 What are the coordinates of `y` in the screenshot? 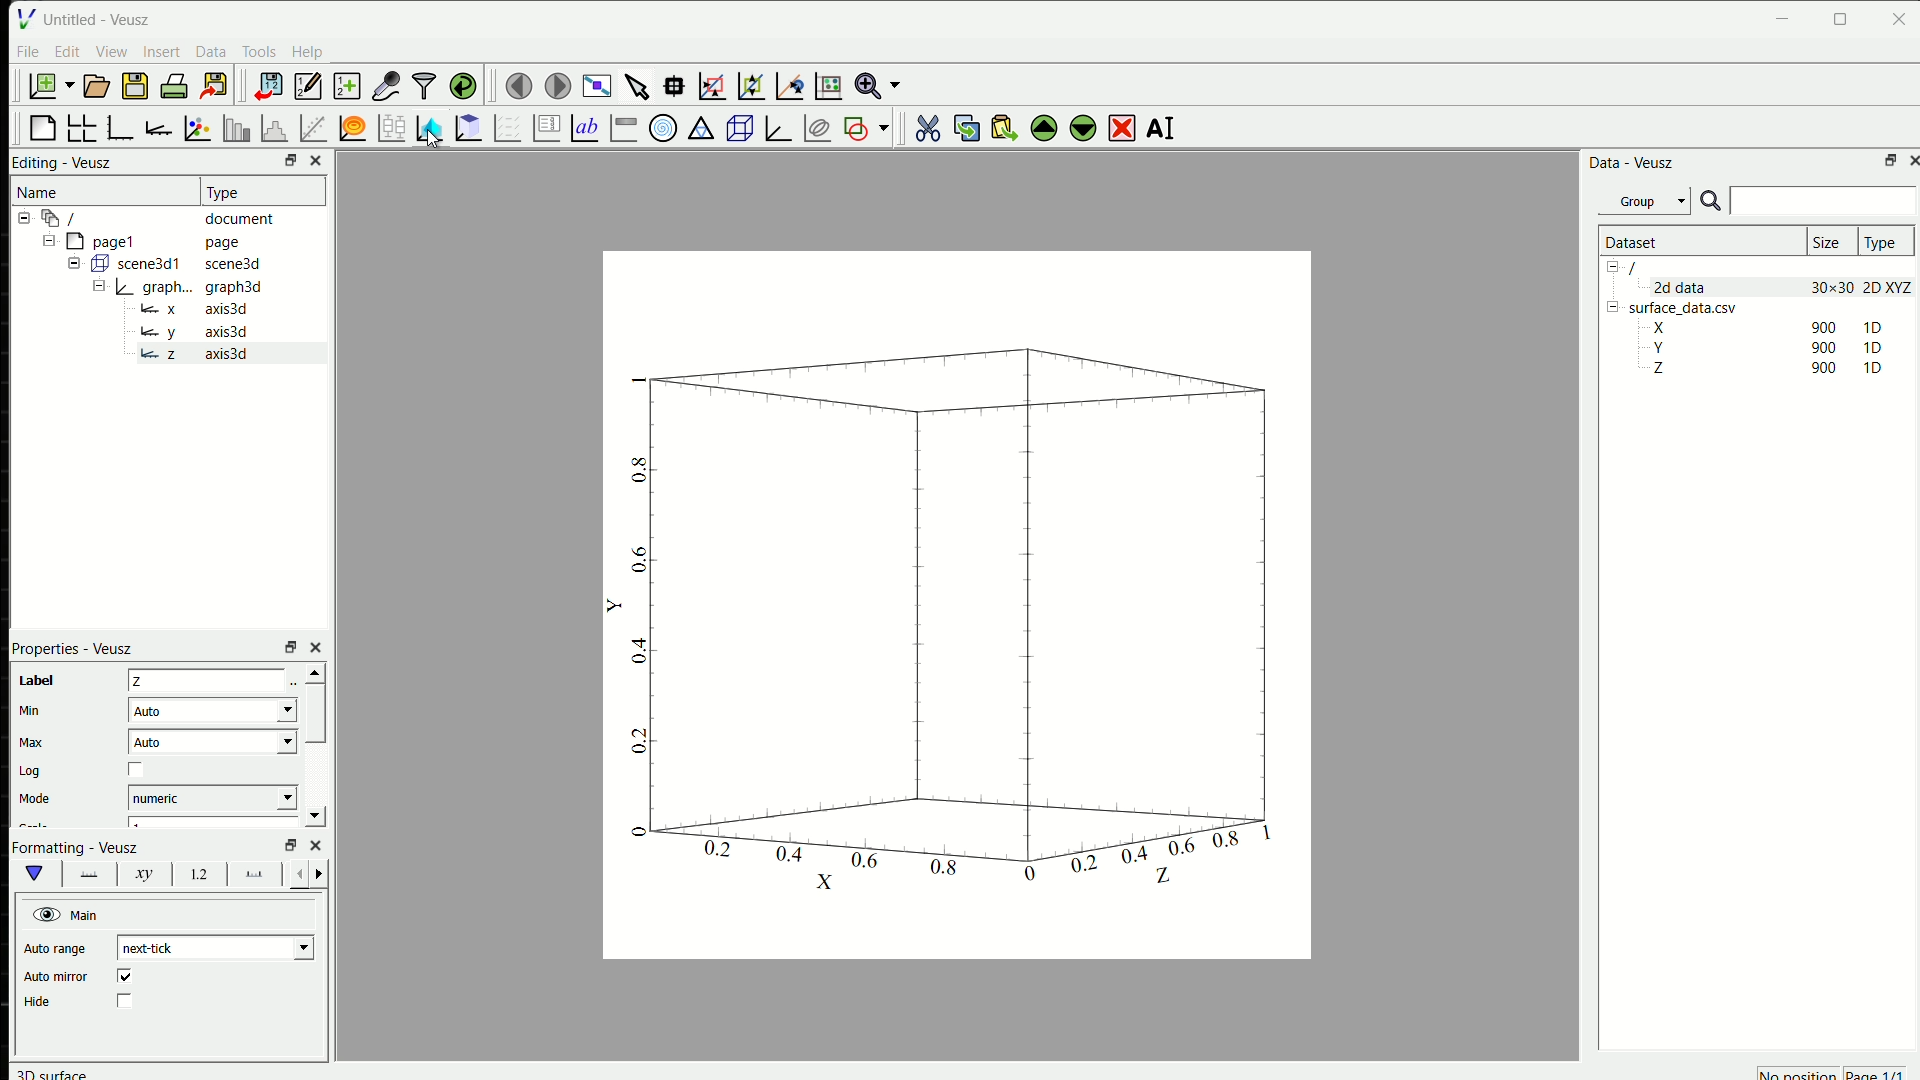 It's located at (160, 332).